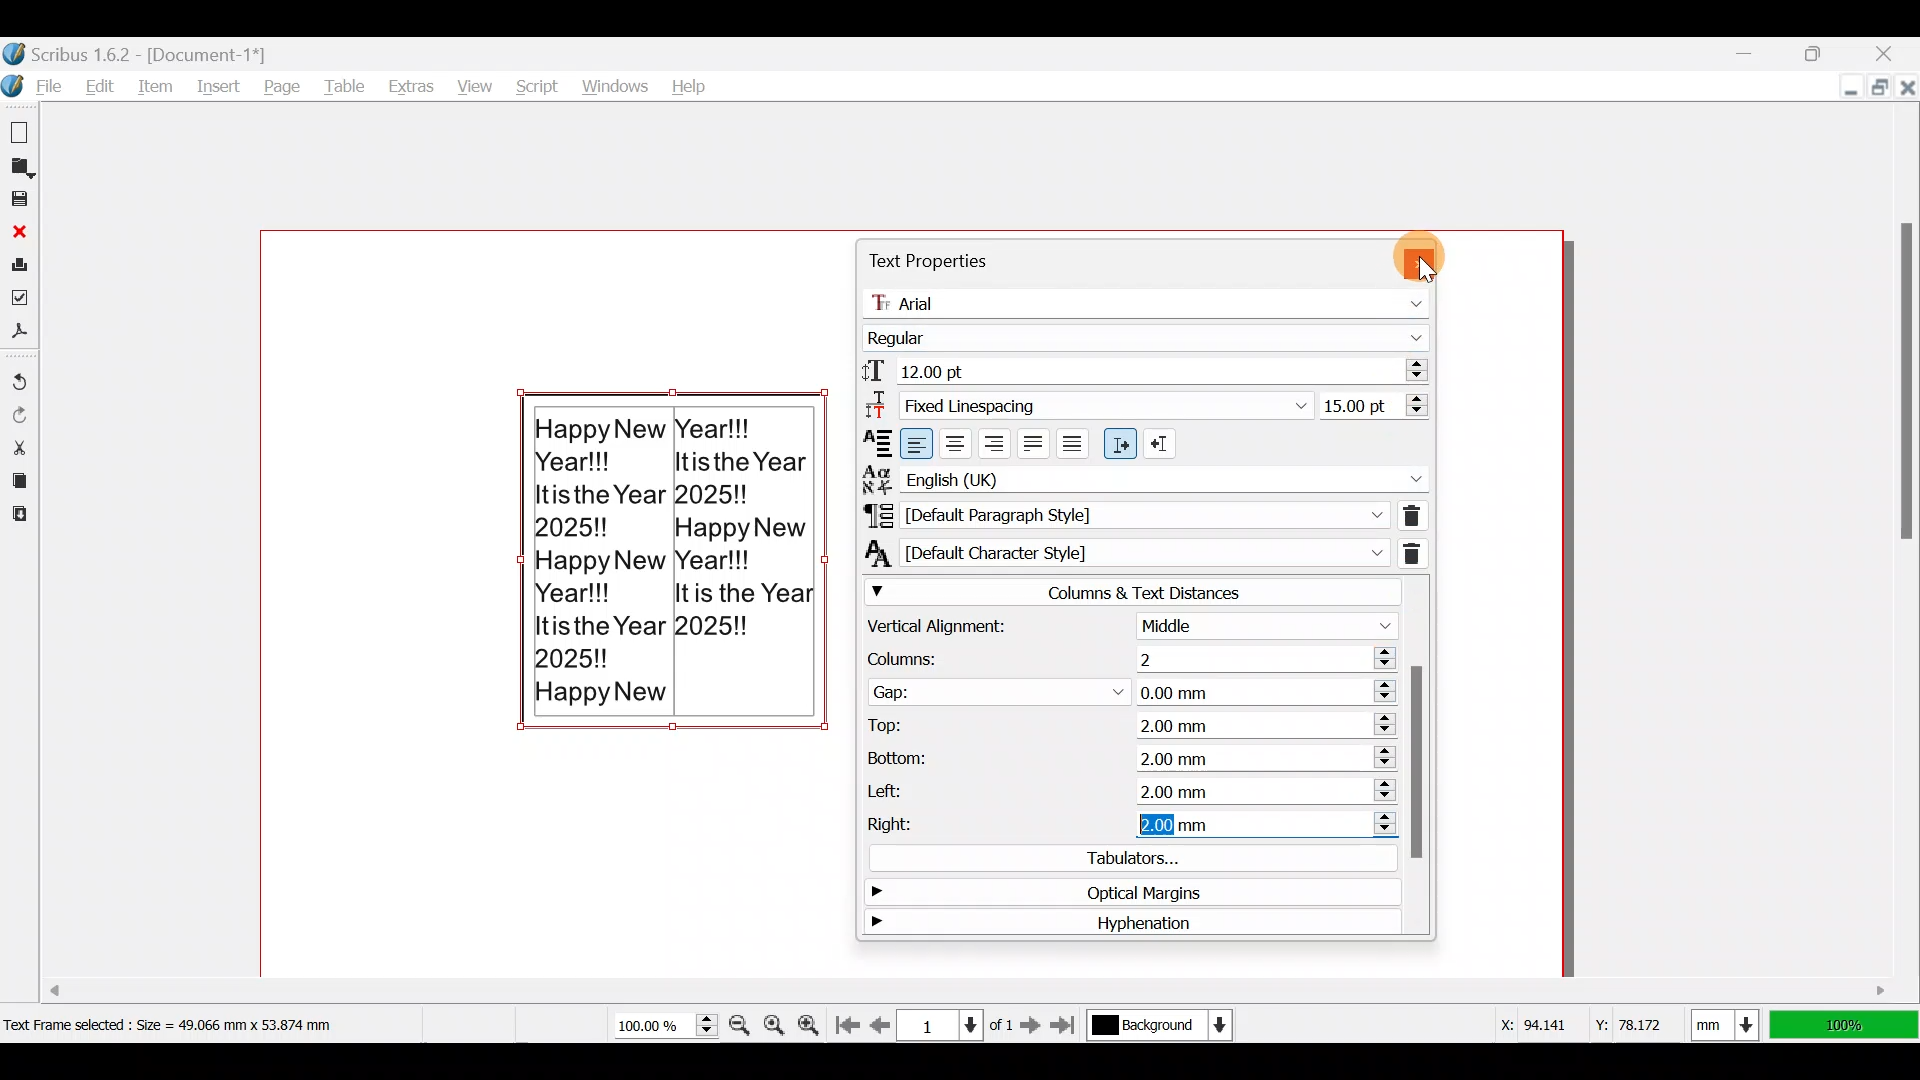  I want to click on Paragraph style of currently selected text/paragraph, so click(1121, 514).